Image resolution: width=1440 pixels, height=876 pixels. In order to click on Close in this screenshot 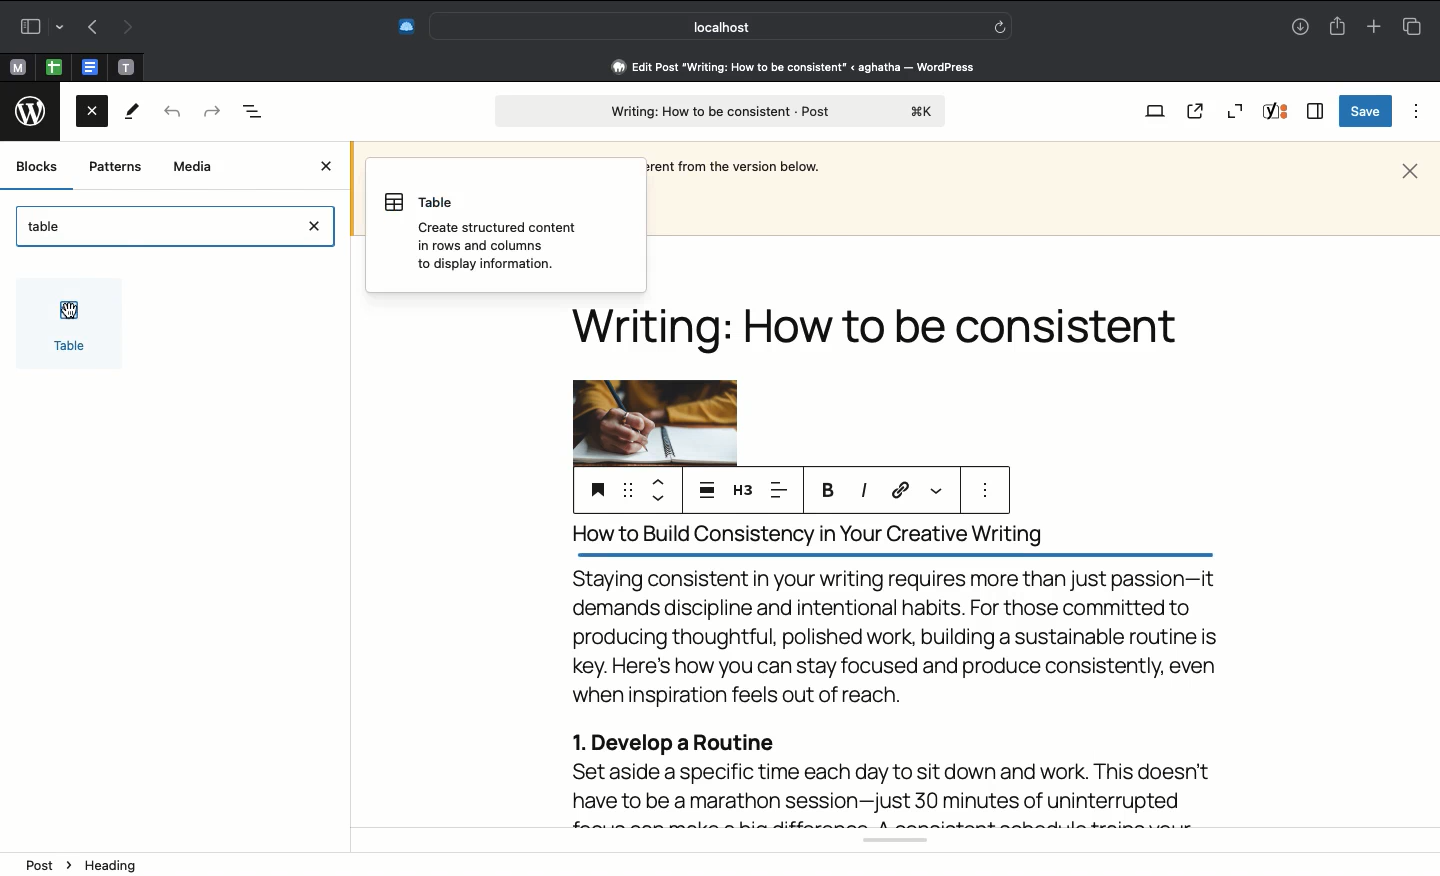, I will do `click(1410, 171)`.